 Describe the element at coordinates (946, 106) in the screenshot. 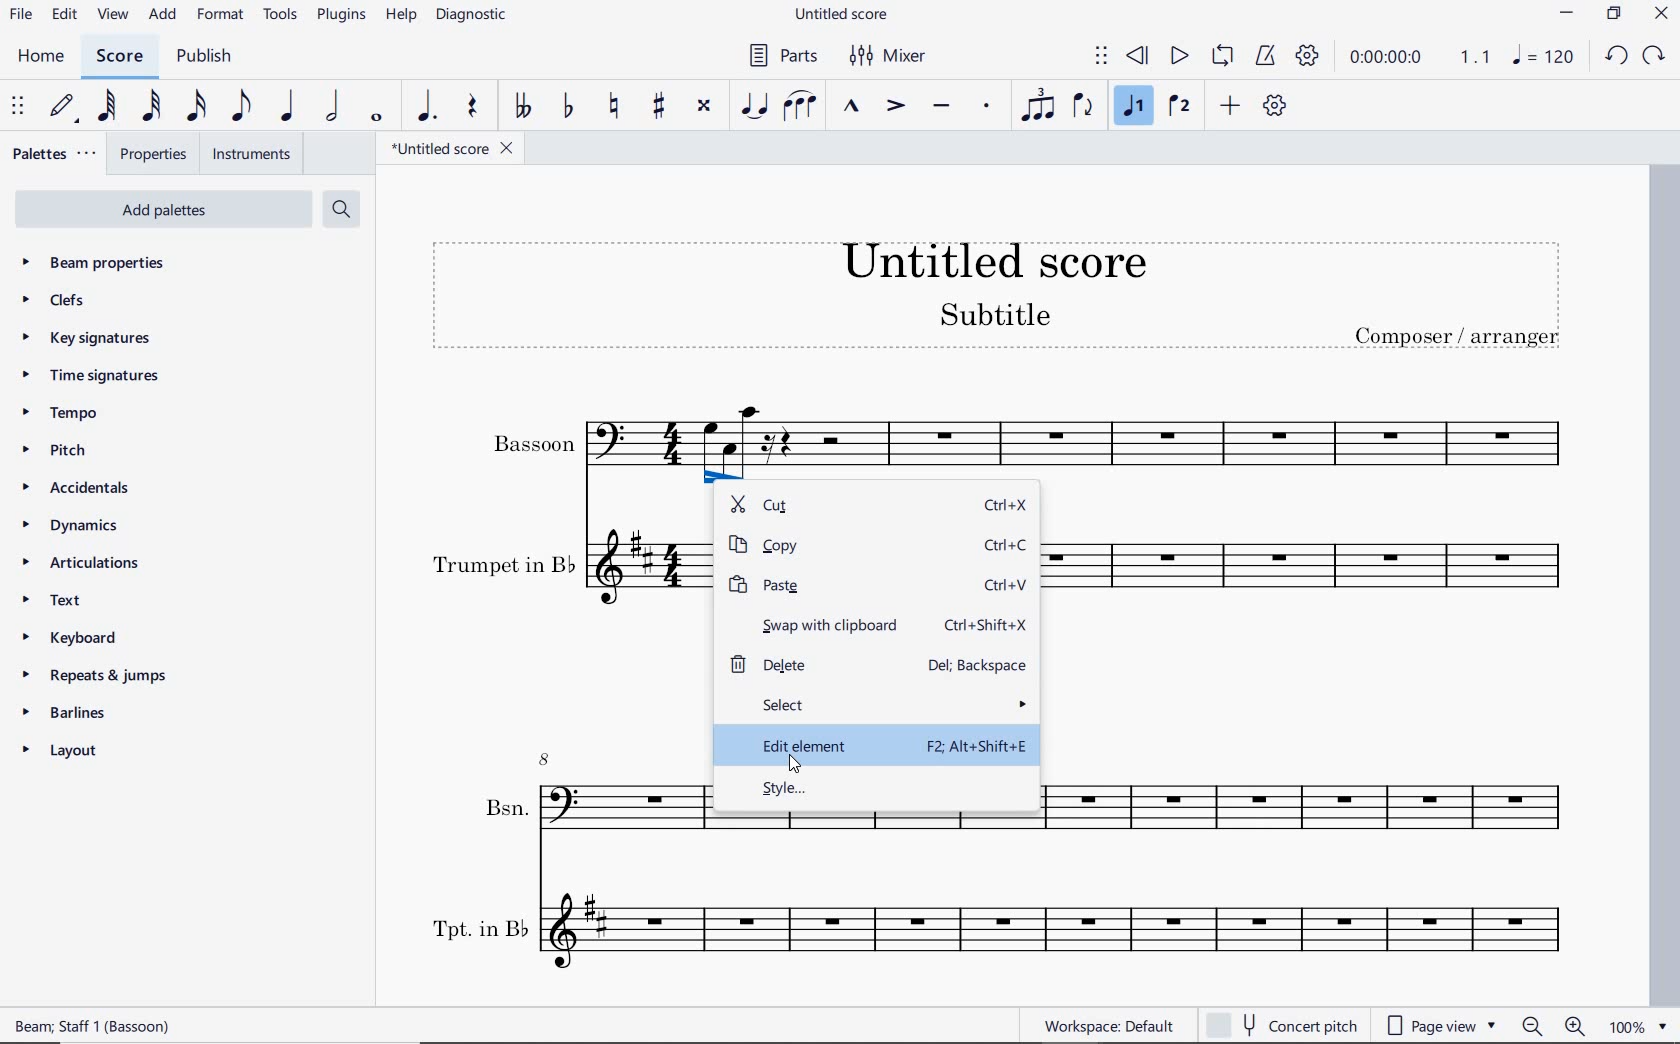

I see `tenuto` at that location.